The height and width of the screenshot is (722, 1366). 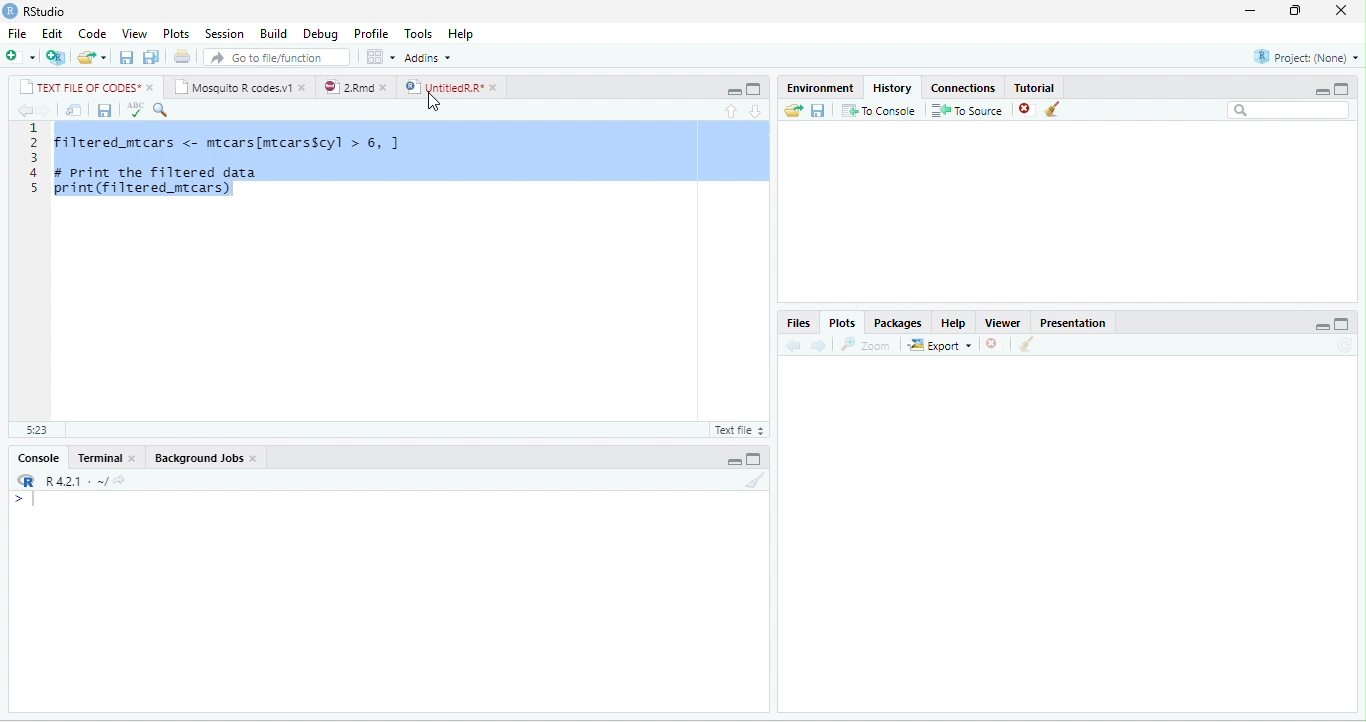 What do you see at coordinates (44, 110) in the screenshot?
I see `forward` at bounding box center [44, 110].